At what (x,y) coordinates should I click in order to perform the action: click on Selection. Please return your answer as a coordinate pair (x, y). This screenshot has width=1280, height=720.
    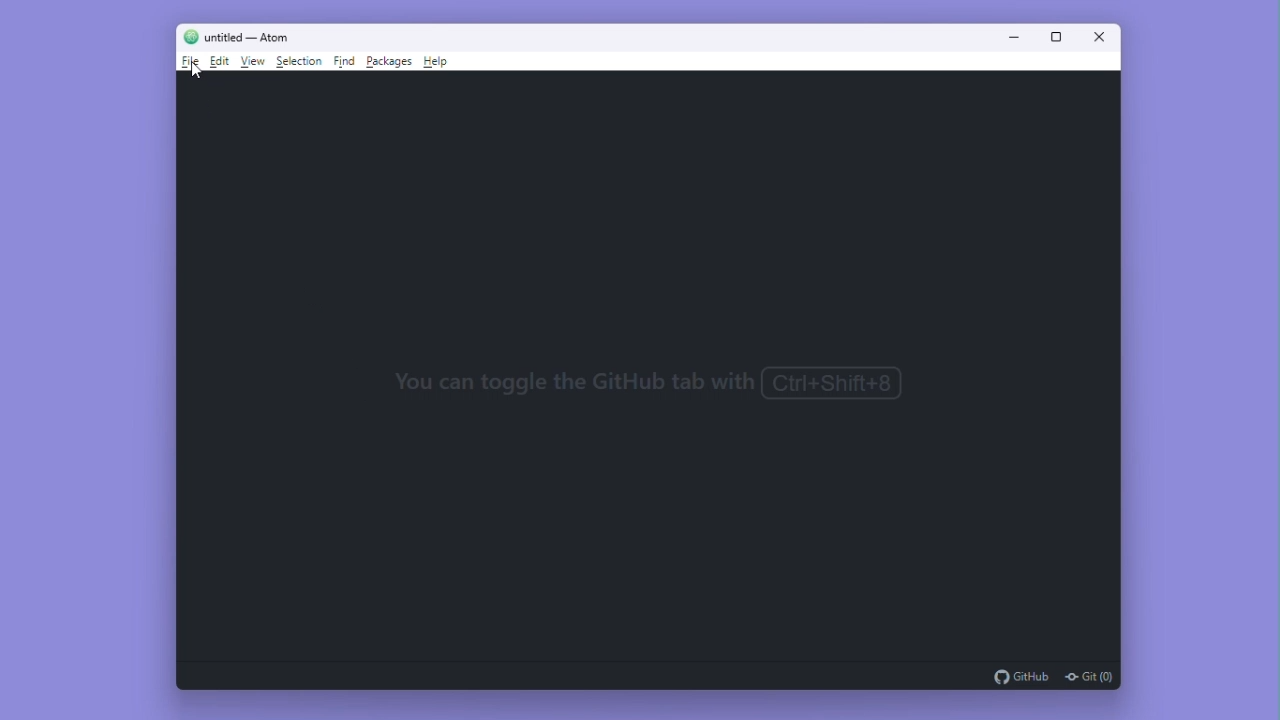
    Looking at the image, I should click on (300, 61).